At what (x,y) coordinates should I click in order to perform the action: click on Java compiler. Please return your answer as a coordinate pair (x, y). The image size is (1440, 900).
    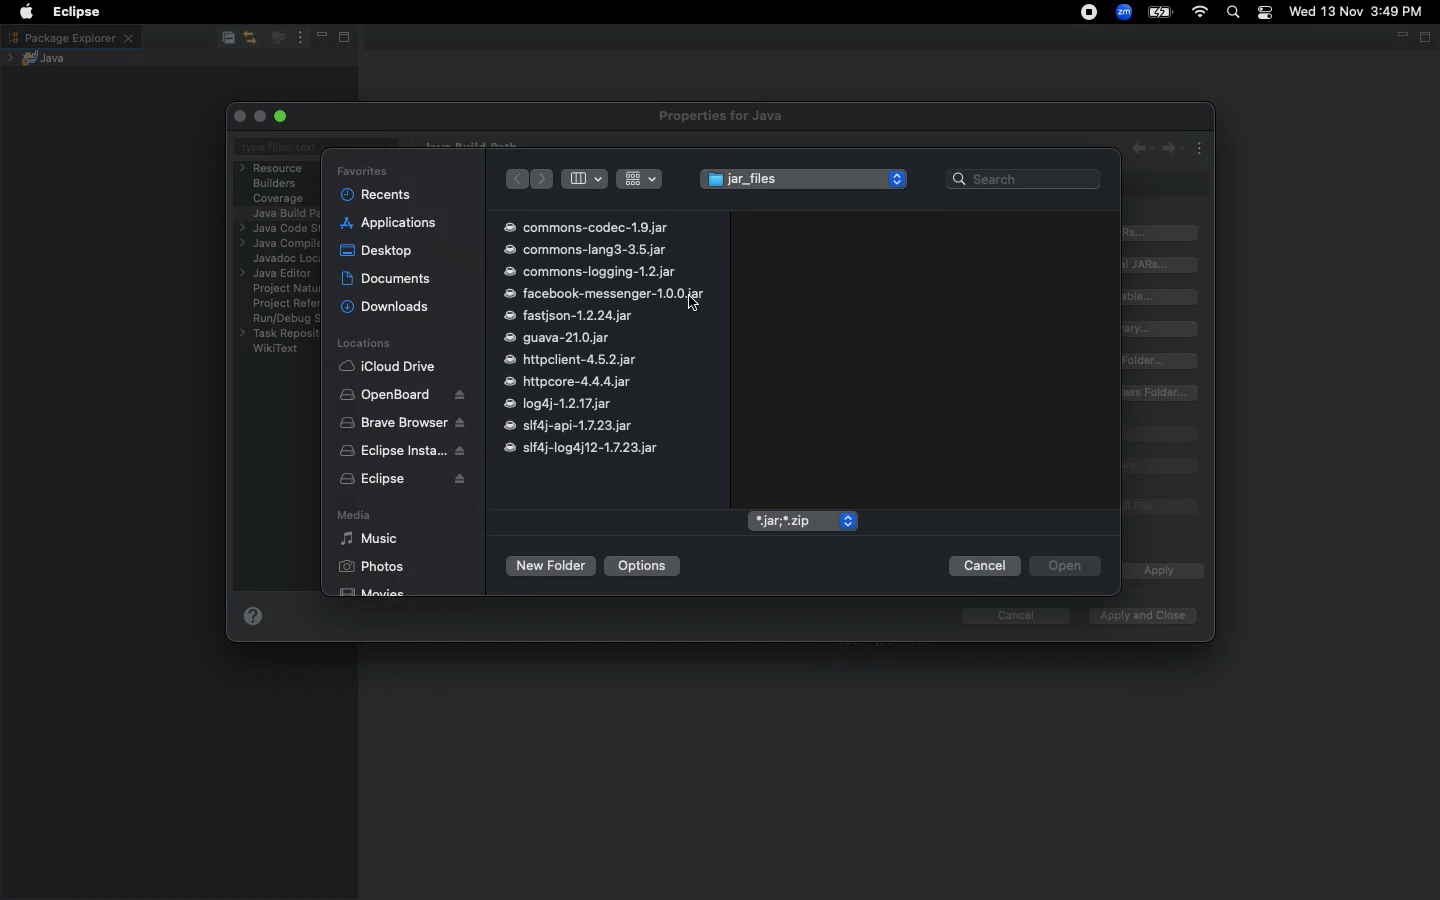
    Looking at the image, I should click on (278, 245).